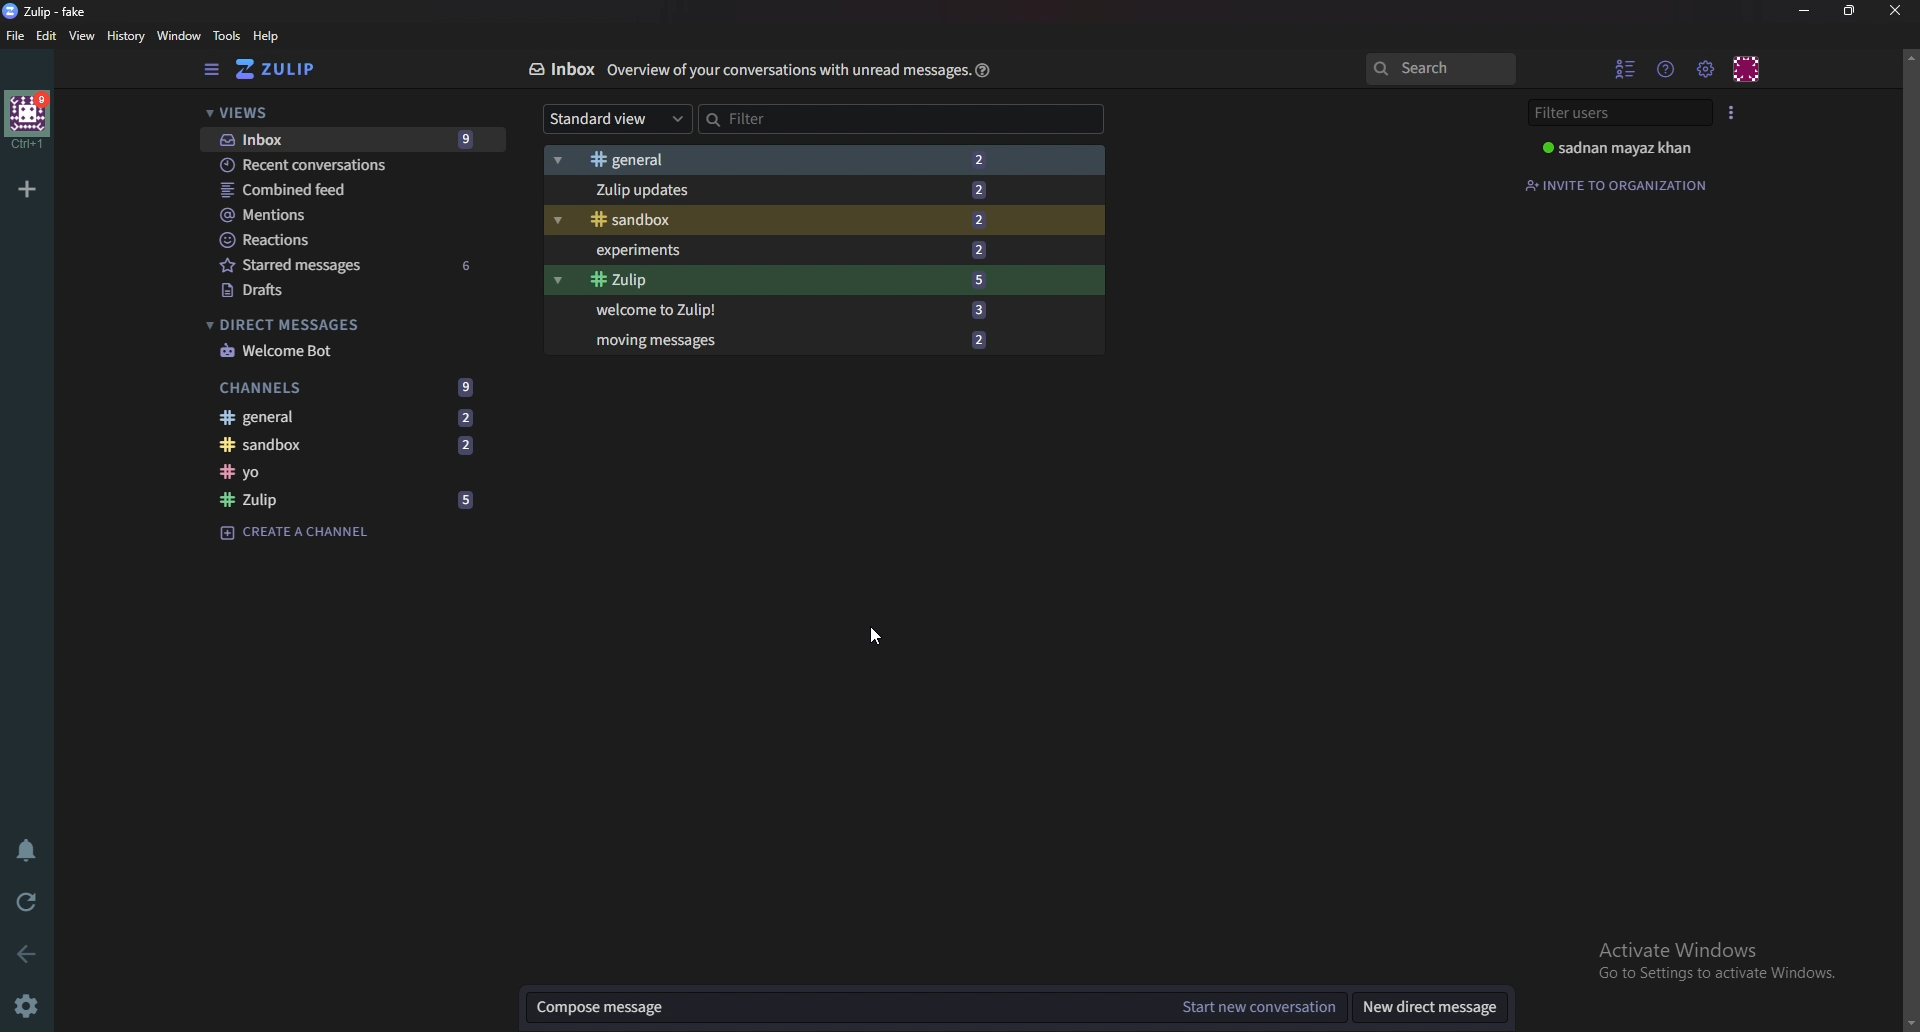  Describe the element at coordinates (31, 952) in the screenshot. I see `back` at that location.